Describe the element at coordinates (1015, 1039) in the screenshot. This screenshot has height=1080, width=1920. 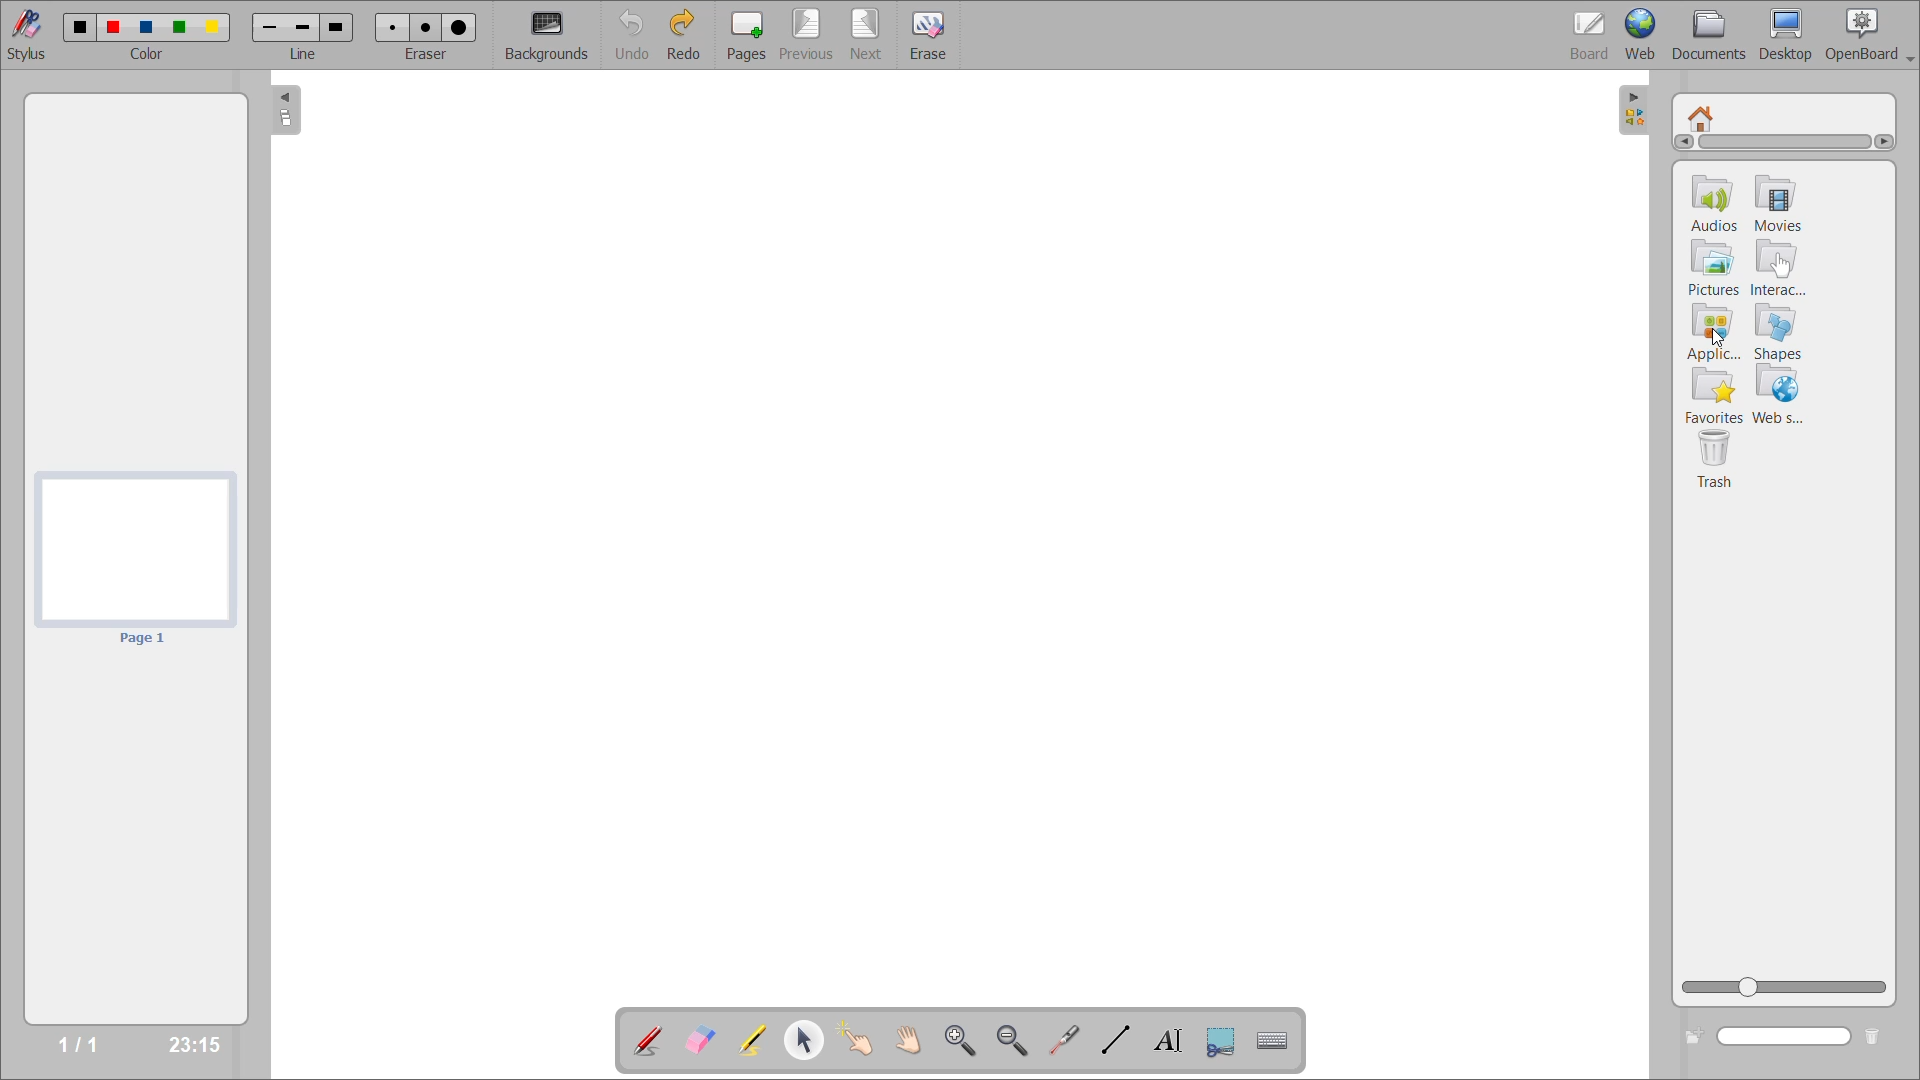
I see `zoom out` at that location.